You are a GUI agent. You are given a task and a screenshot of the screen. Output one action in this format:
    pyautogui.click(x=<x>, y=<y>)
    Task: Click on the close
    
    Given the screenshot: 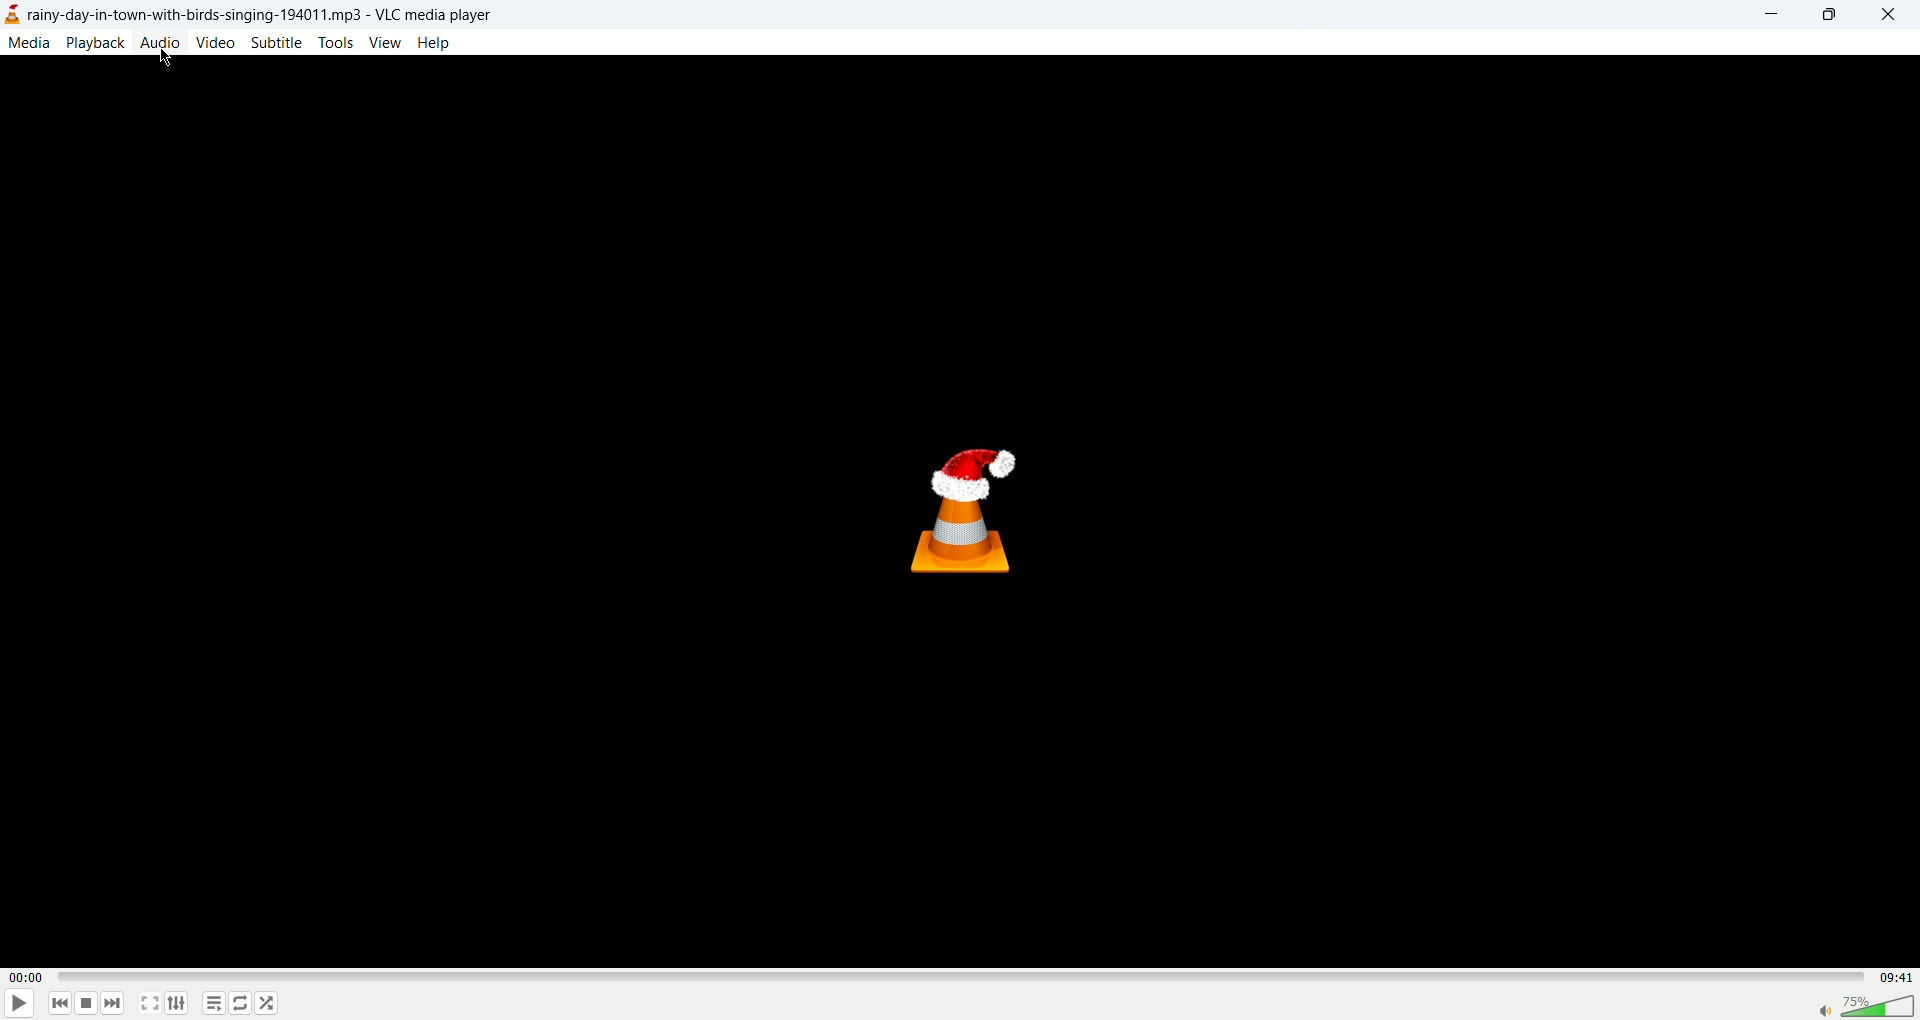 What is the action you would take?
    pyautogui.click(x=1891, y=14)
    